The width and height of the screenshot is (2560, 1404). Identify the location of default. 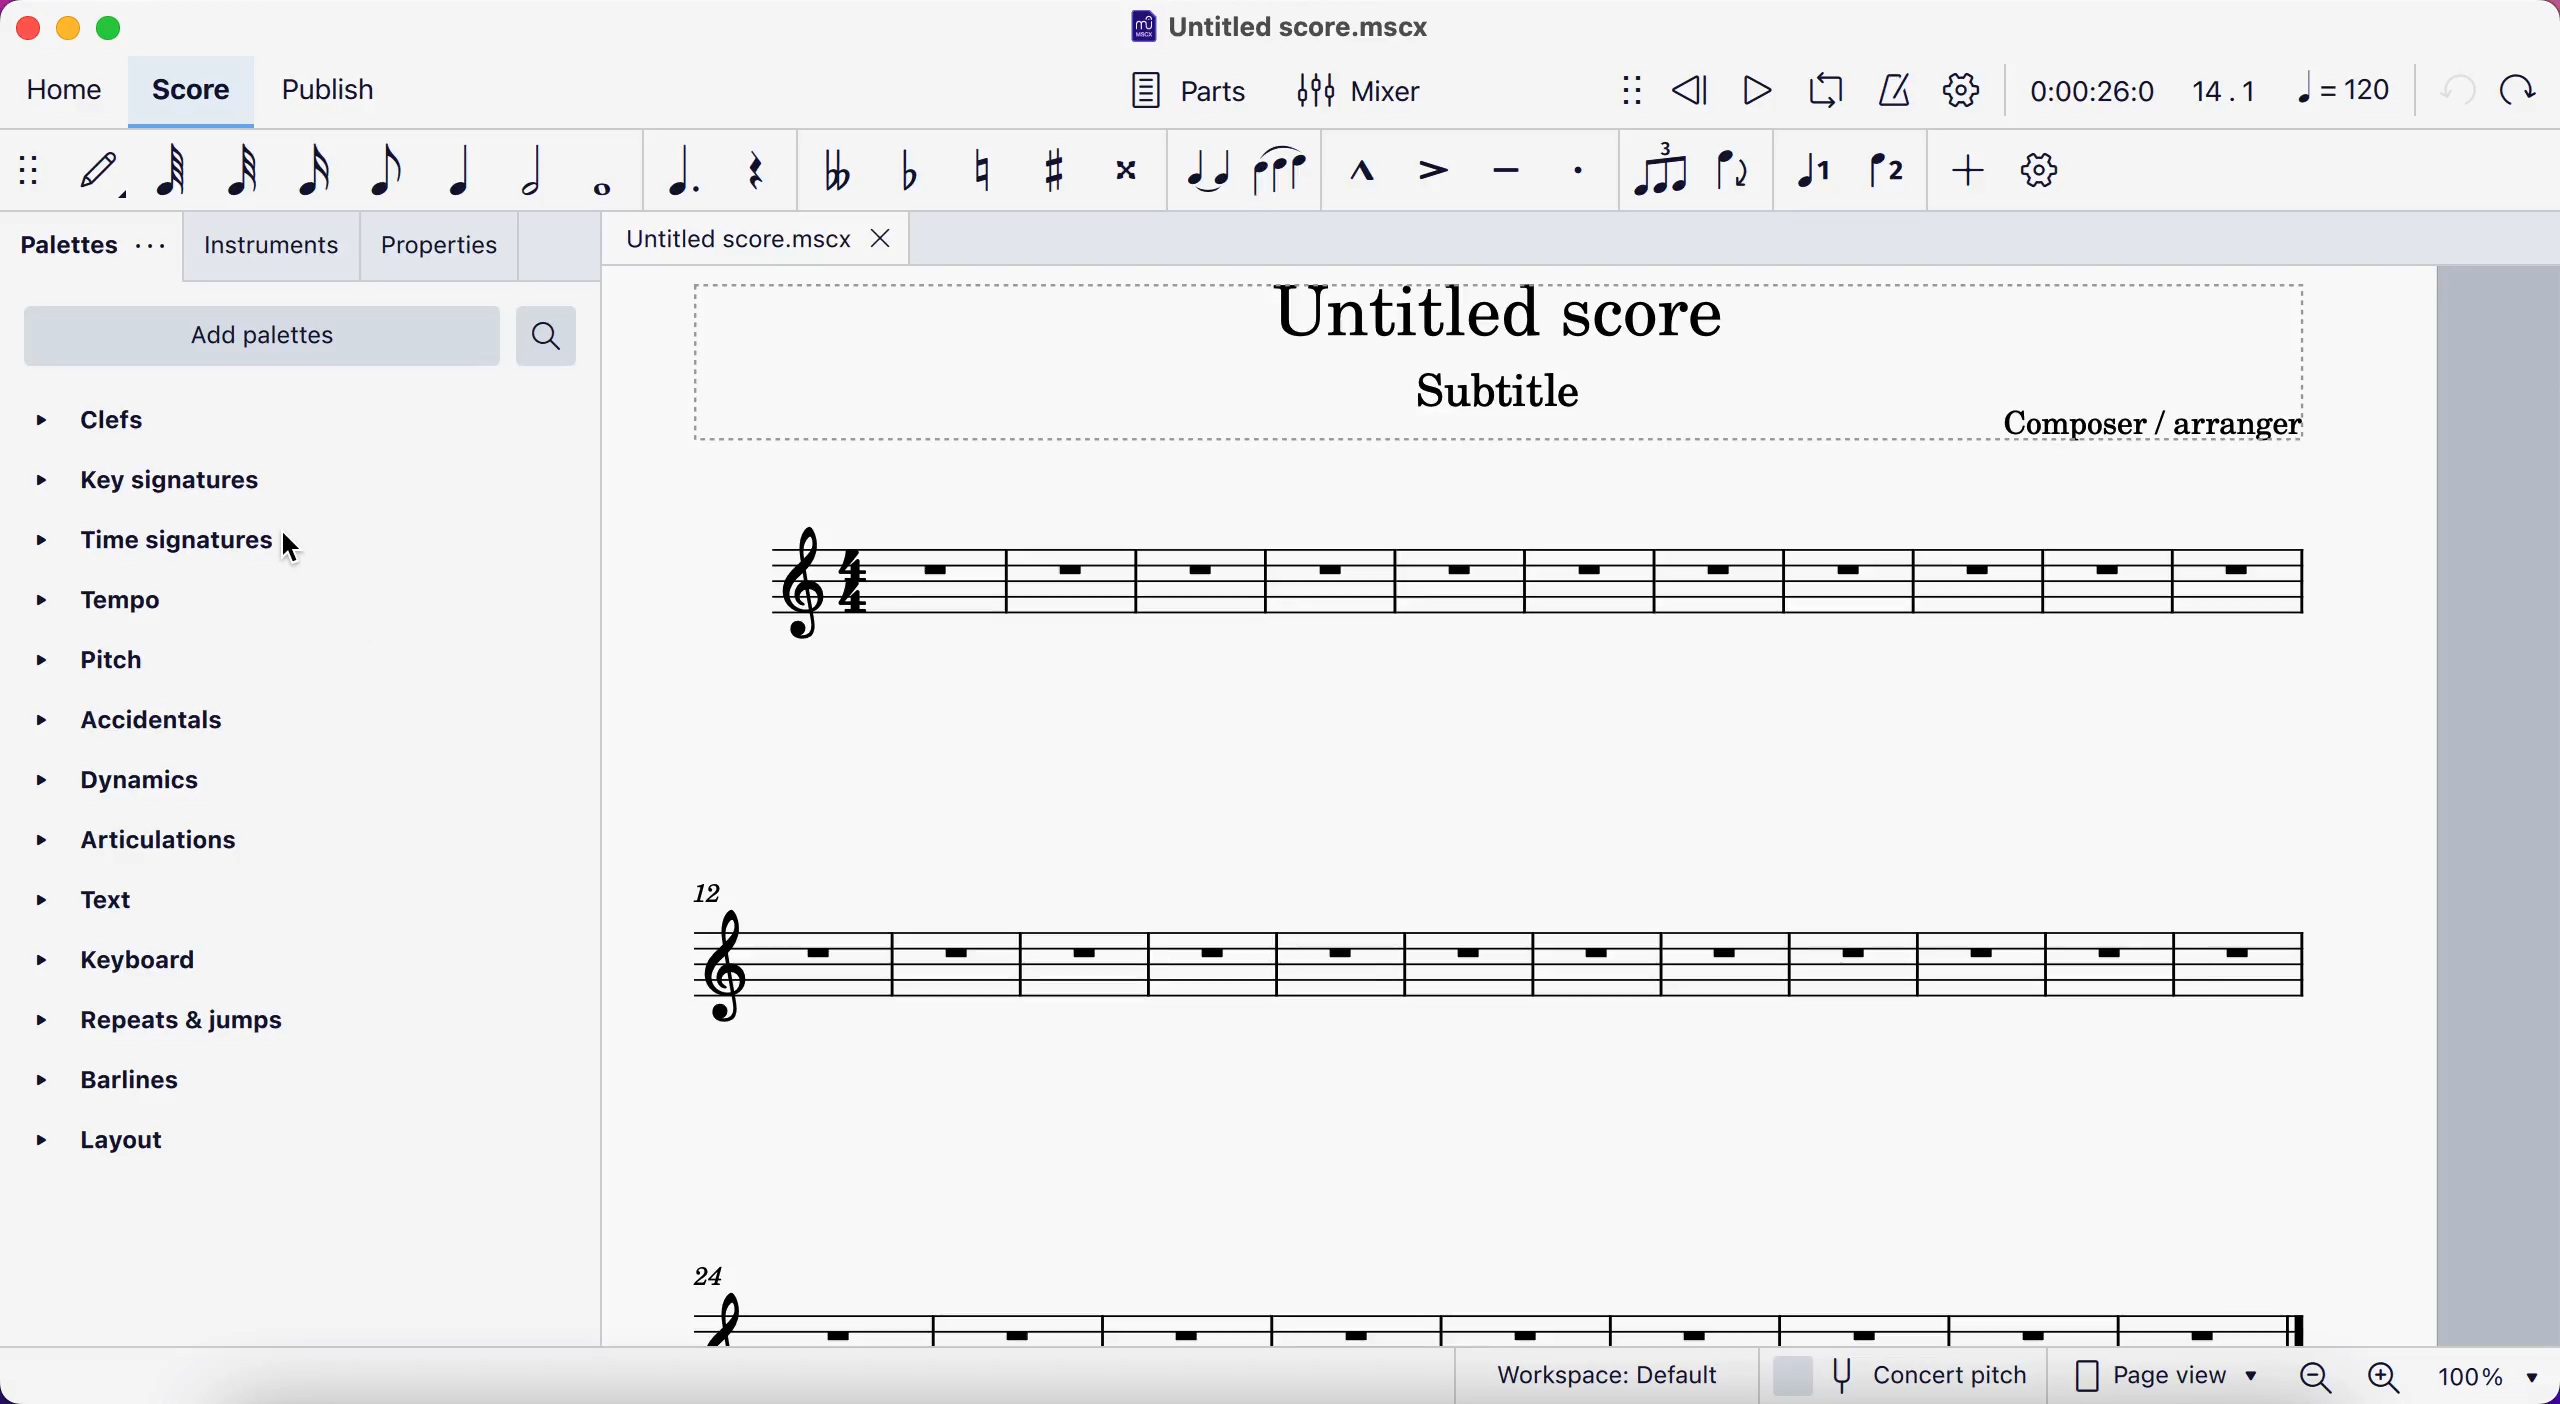
(93, 172).